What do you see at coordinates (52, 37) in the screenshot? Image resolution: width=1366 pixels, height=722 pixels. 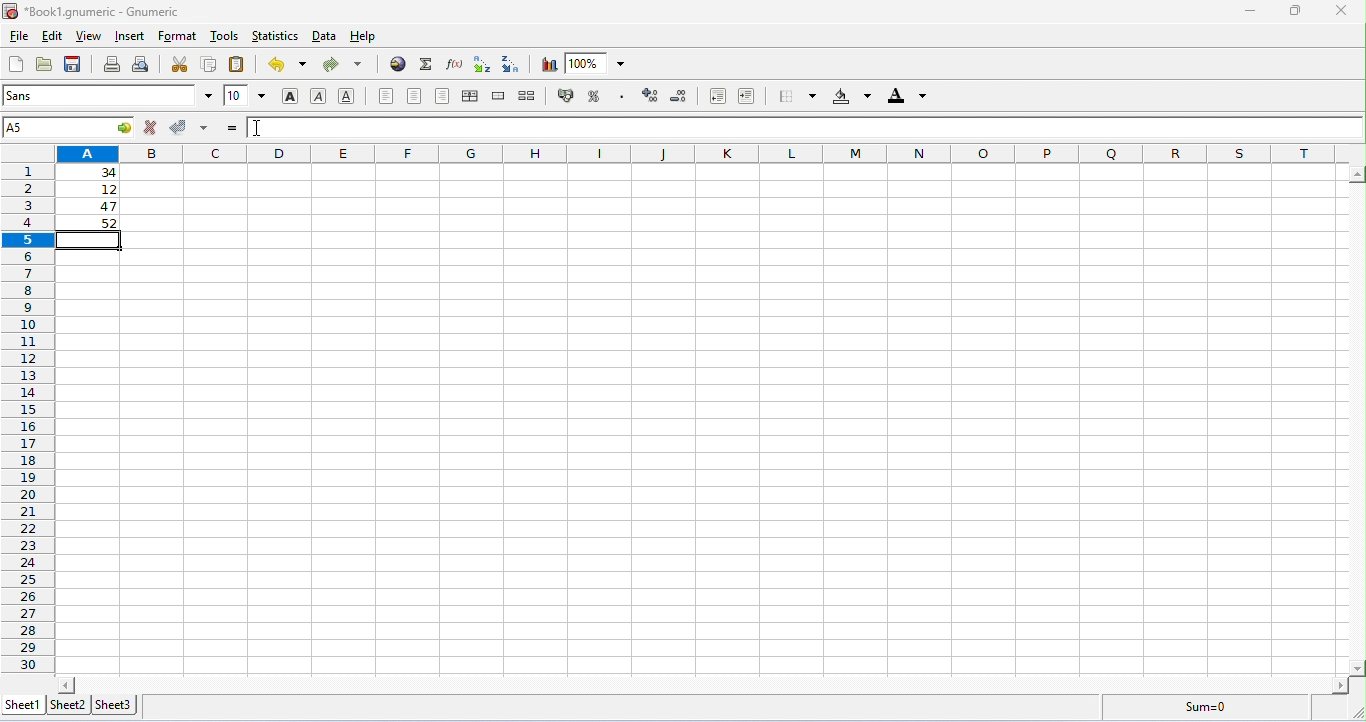 I see `edit` at bounding box center [52, 37].